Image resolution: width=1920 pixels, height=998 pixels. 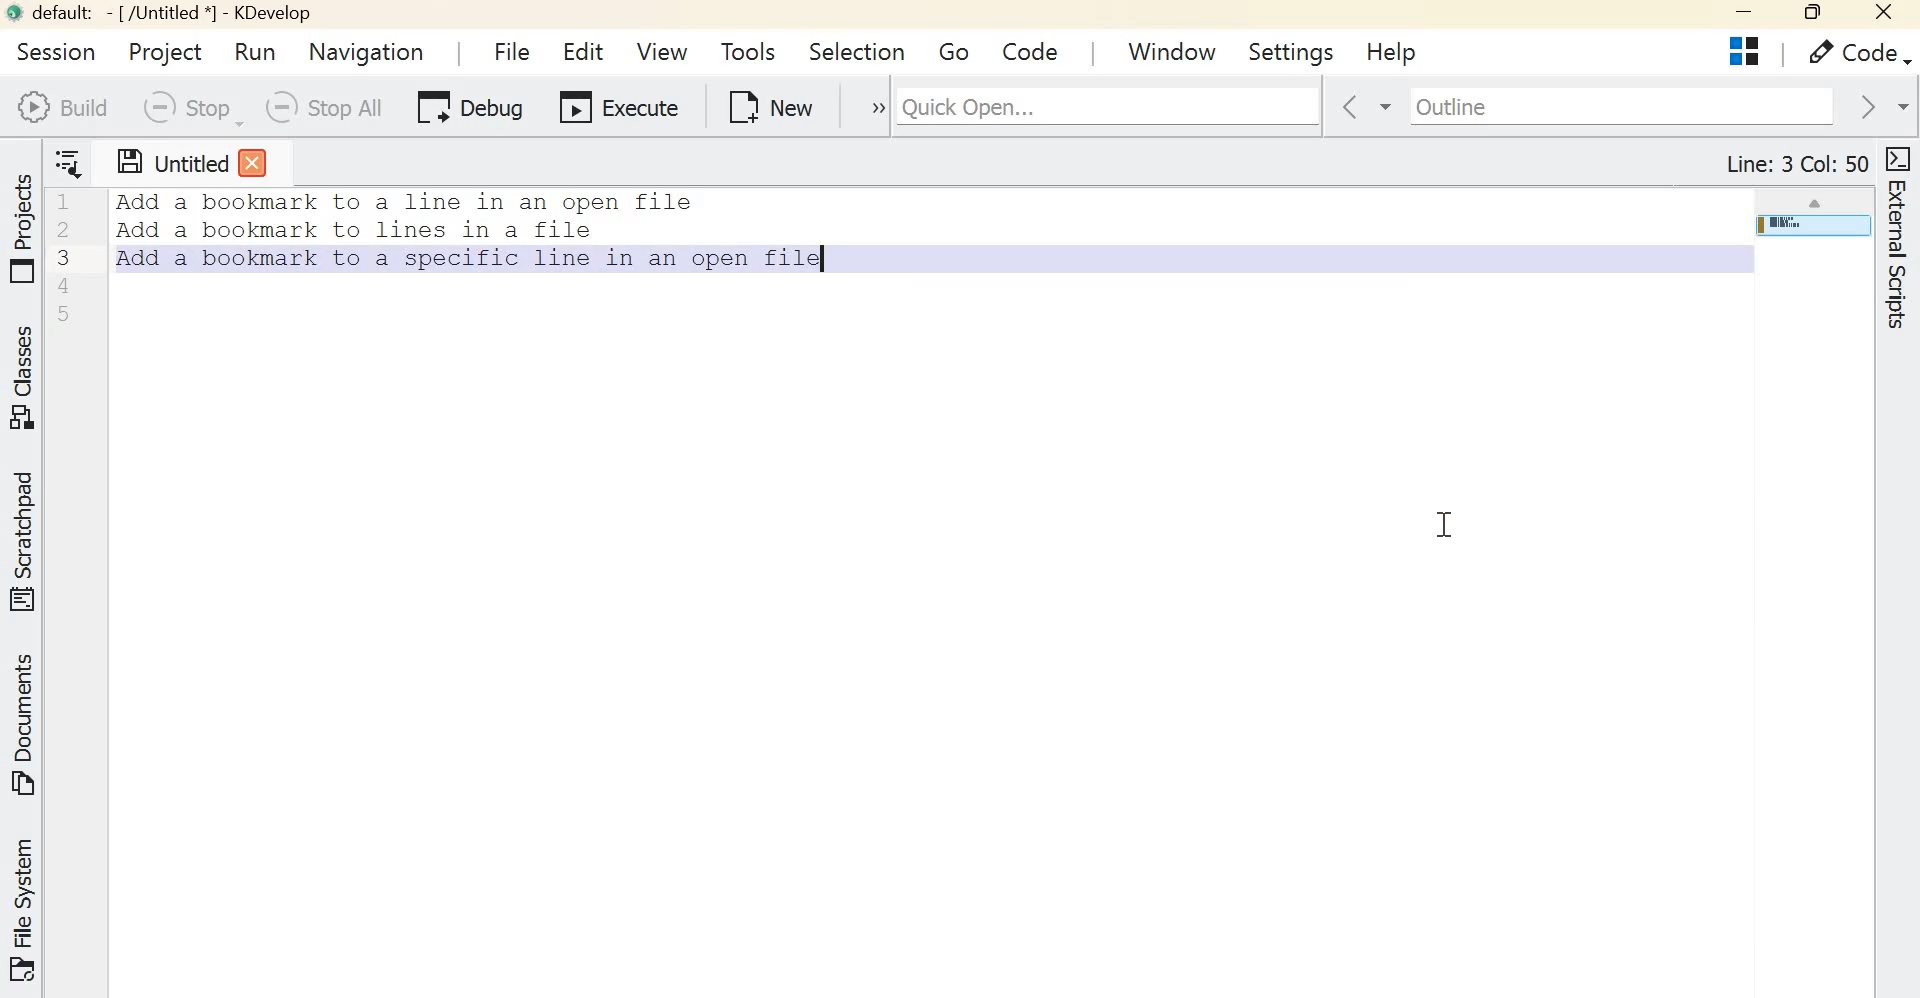 What do you see at coordinates (506, 46) in the screenshot?
I see `File` at bounding box center [506, 46].